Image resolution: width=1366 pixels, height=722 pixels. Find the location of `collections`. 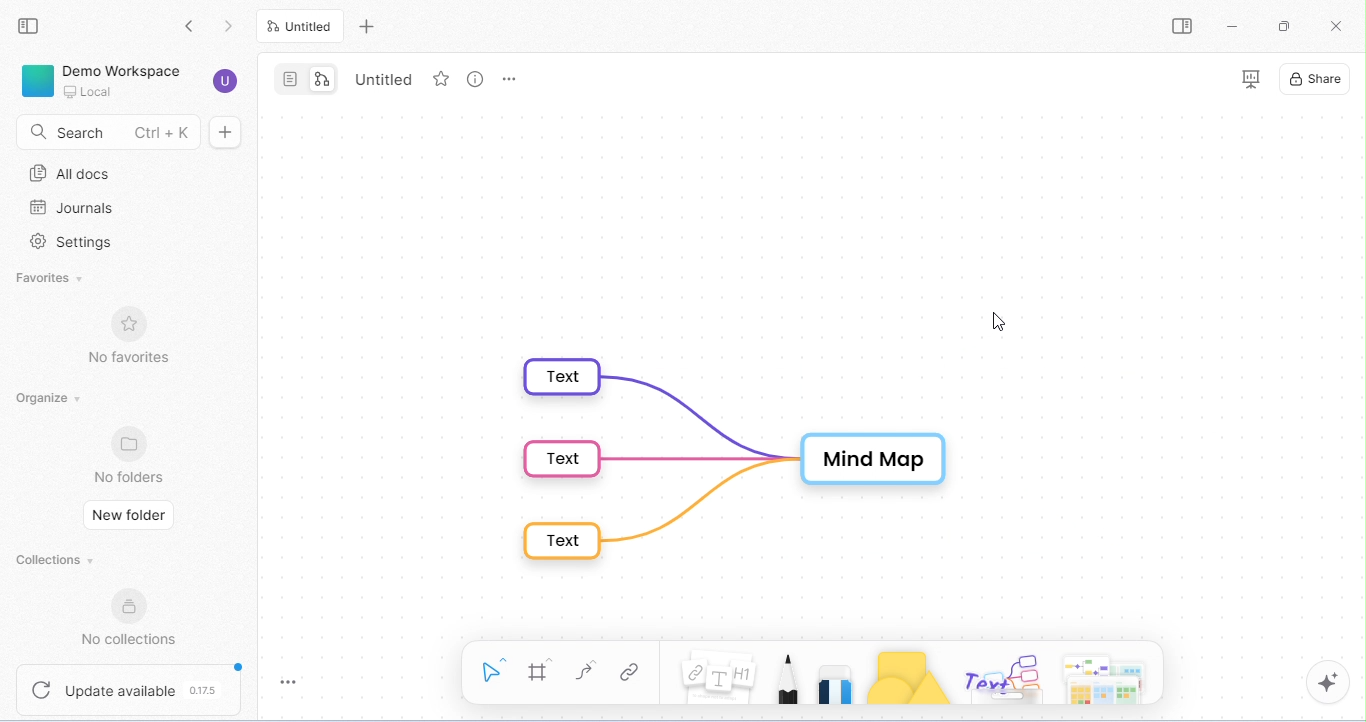

collections is located at coordinates (56, 559).